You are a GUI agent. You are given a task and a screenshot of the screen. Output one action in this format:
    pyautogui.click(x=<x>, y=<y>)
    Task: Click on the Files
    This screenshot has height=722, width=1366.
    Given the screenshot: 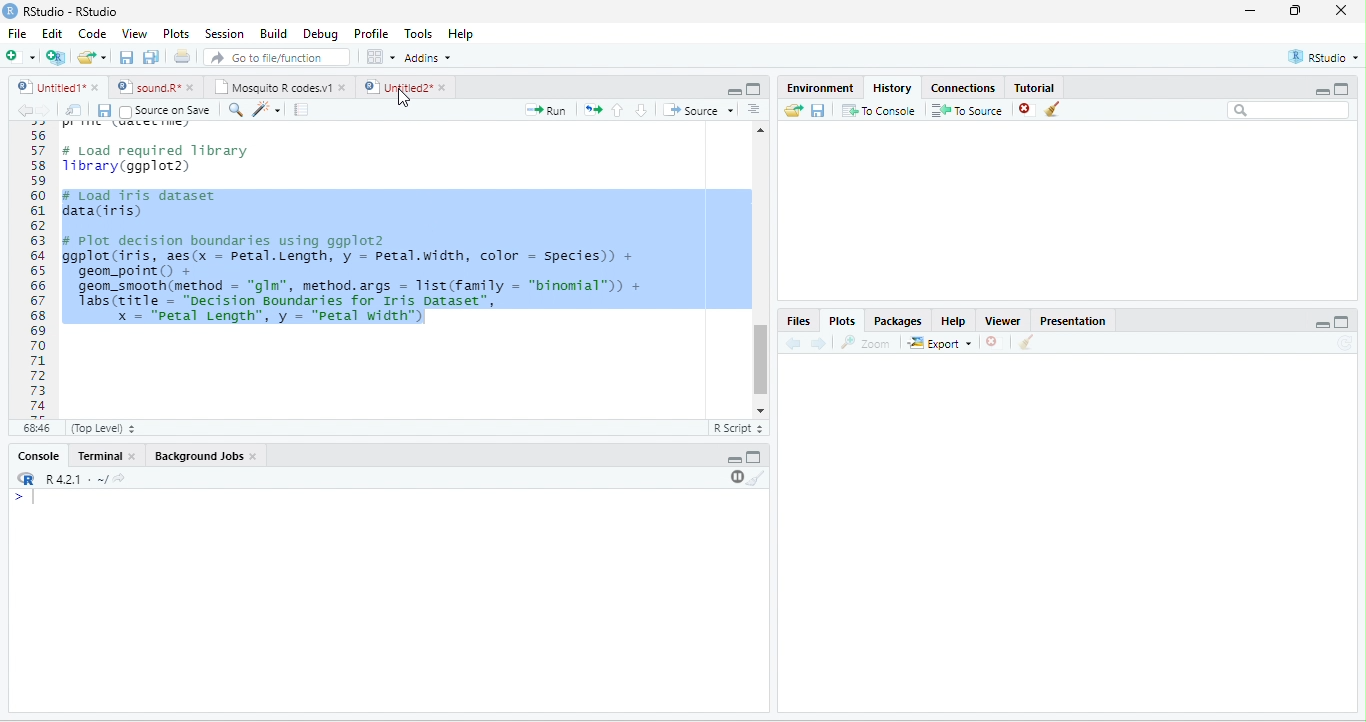 What is the action you would take?
    pyautogui.click(x=797, y=322)
    